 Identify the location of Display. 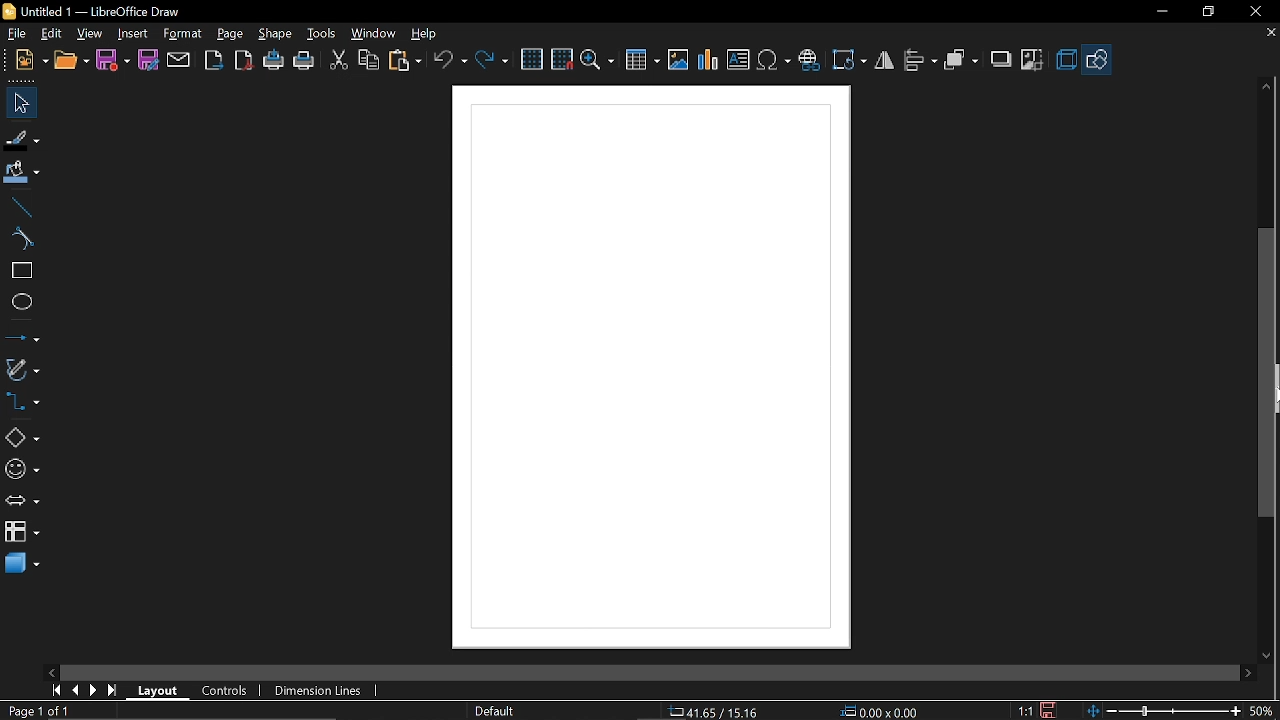
(664, 363).